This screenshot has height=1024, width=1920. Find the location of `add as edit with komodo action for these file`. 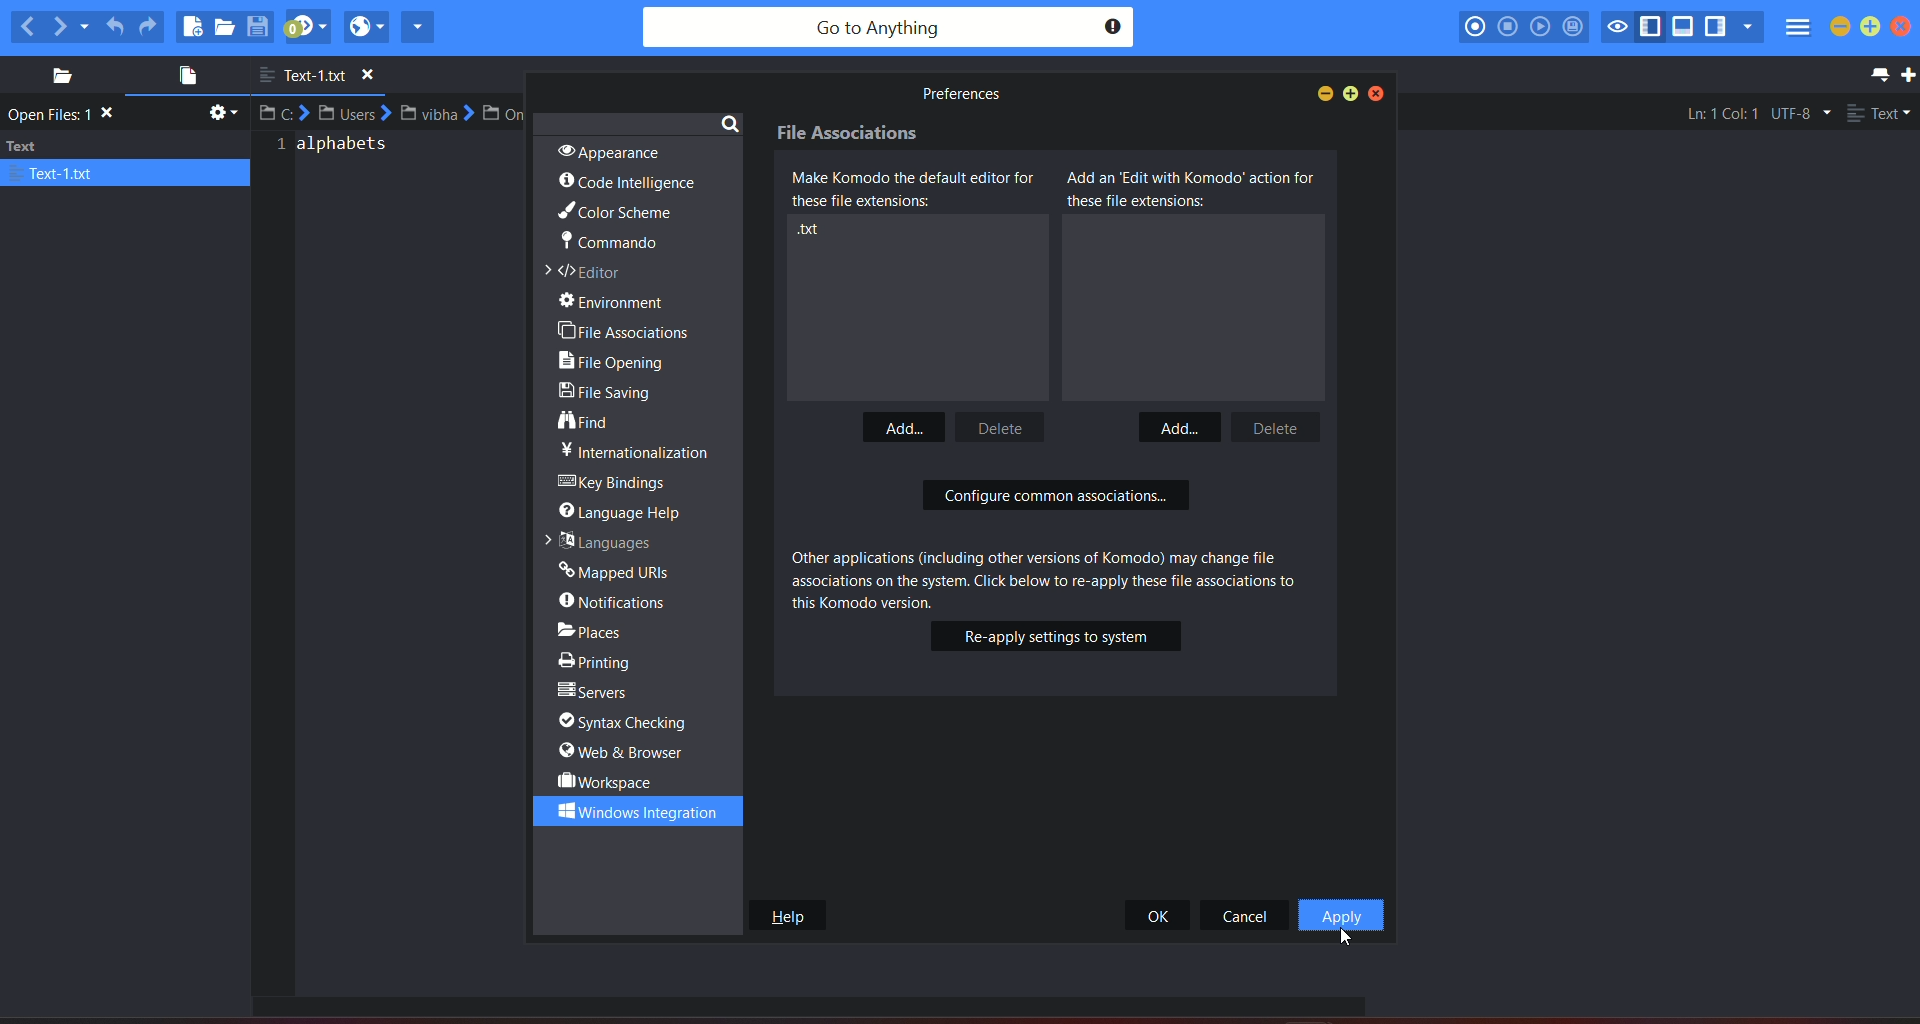

add as edit with komodo action for these file is located at coordinates (1192, 189).